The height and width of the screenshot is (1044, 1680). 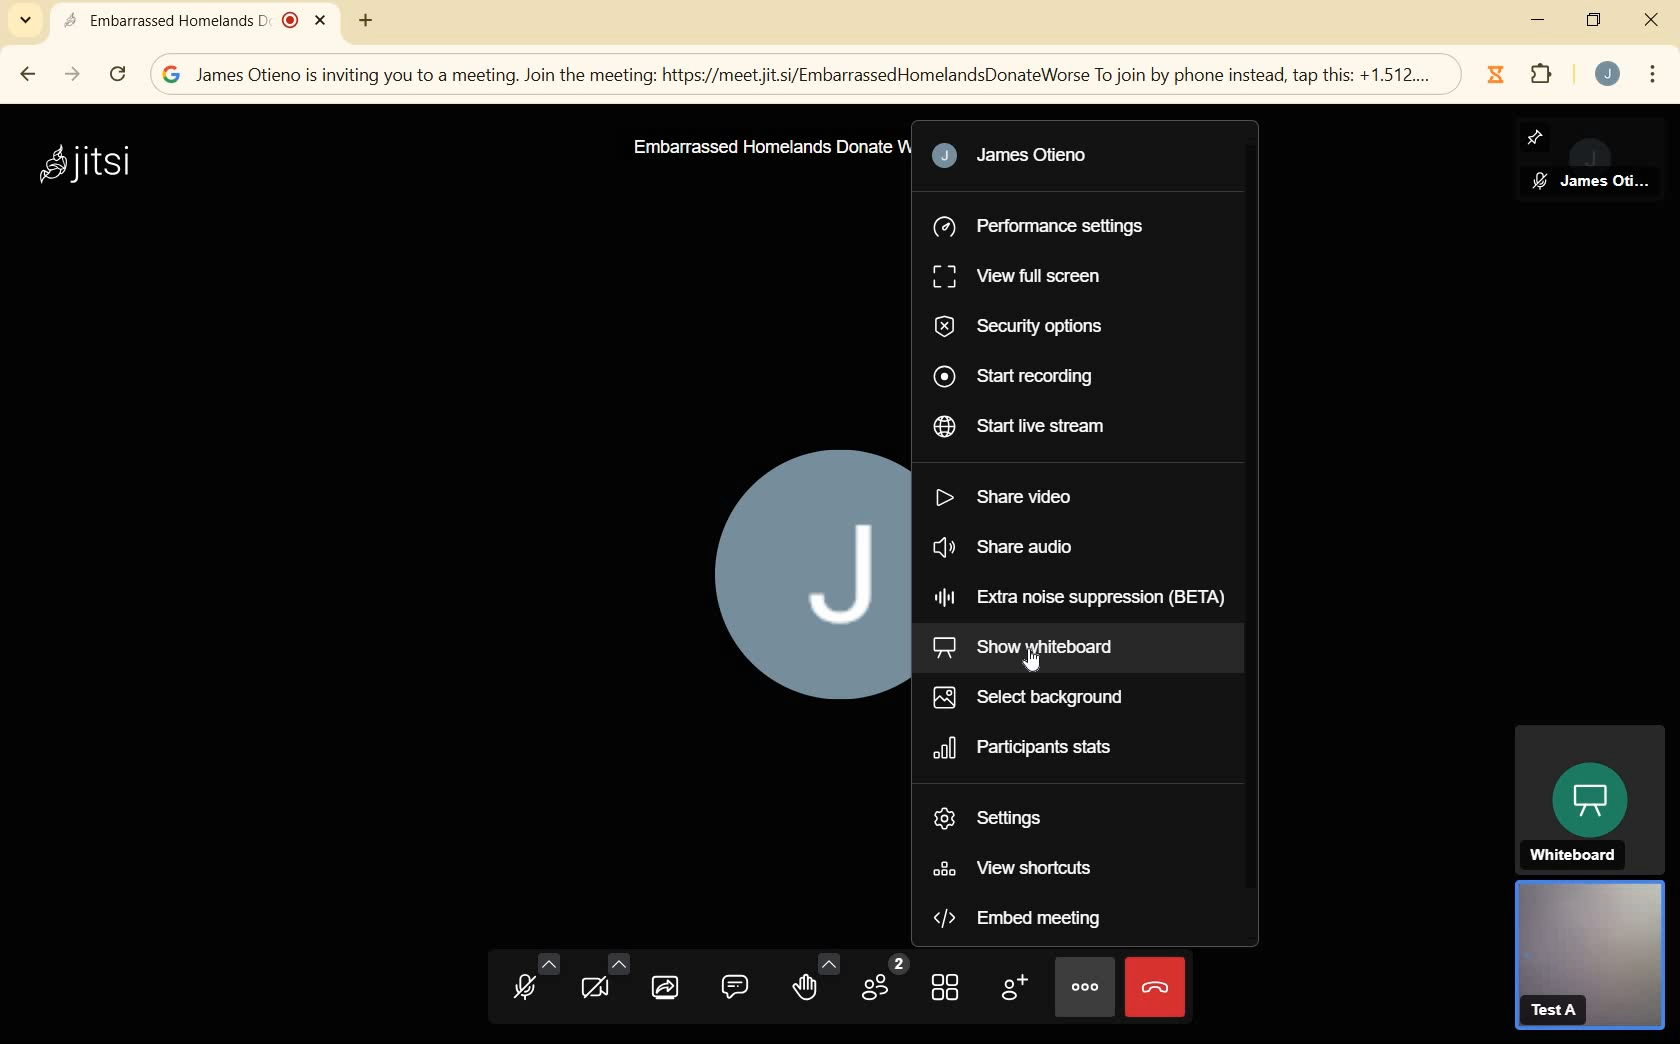 What do you see at coordinates (1028, 158) in the screenshot?
I see `ACCOUNT NAME` at bounding box center [1028, 158].